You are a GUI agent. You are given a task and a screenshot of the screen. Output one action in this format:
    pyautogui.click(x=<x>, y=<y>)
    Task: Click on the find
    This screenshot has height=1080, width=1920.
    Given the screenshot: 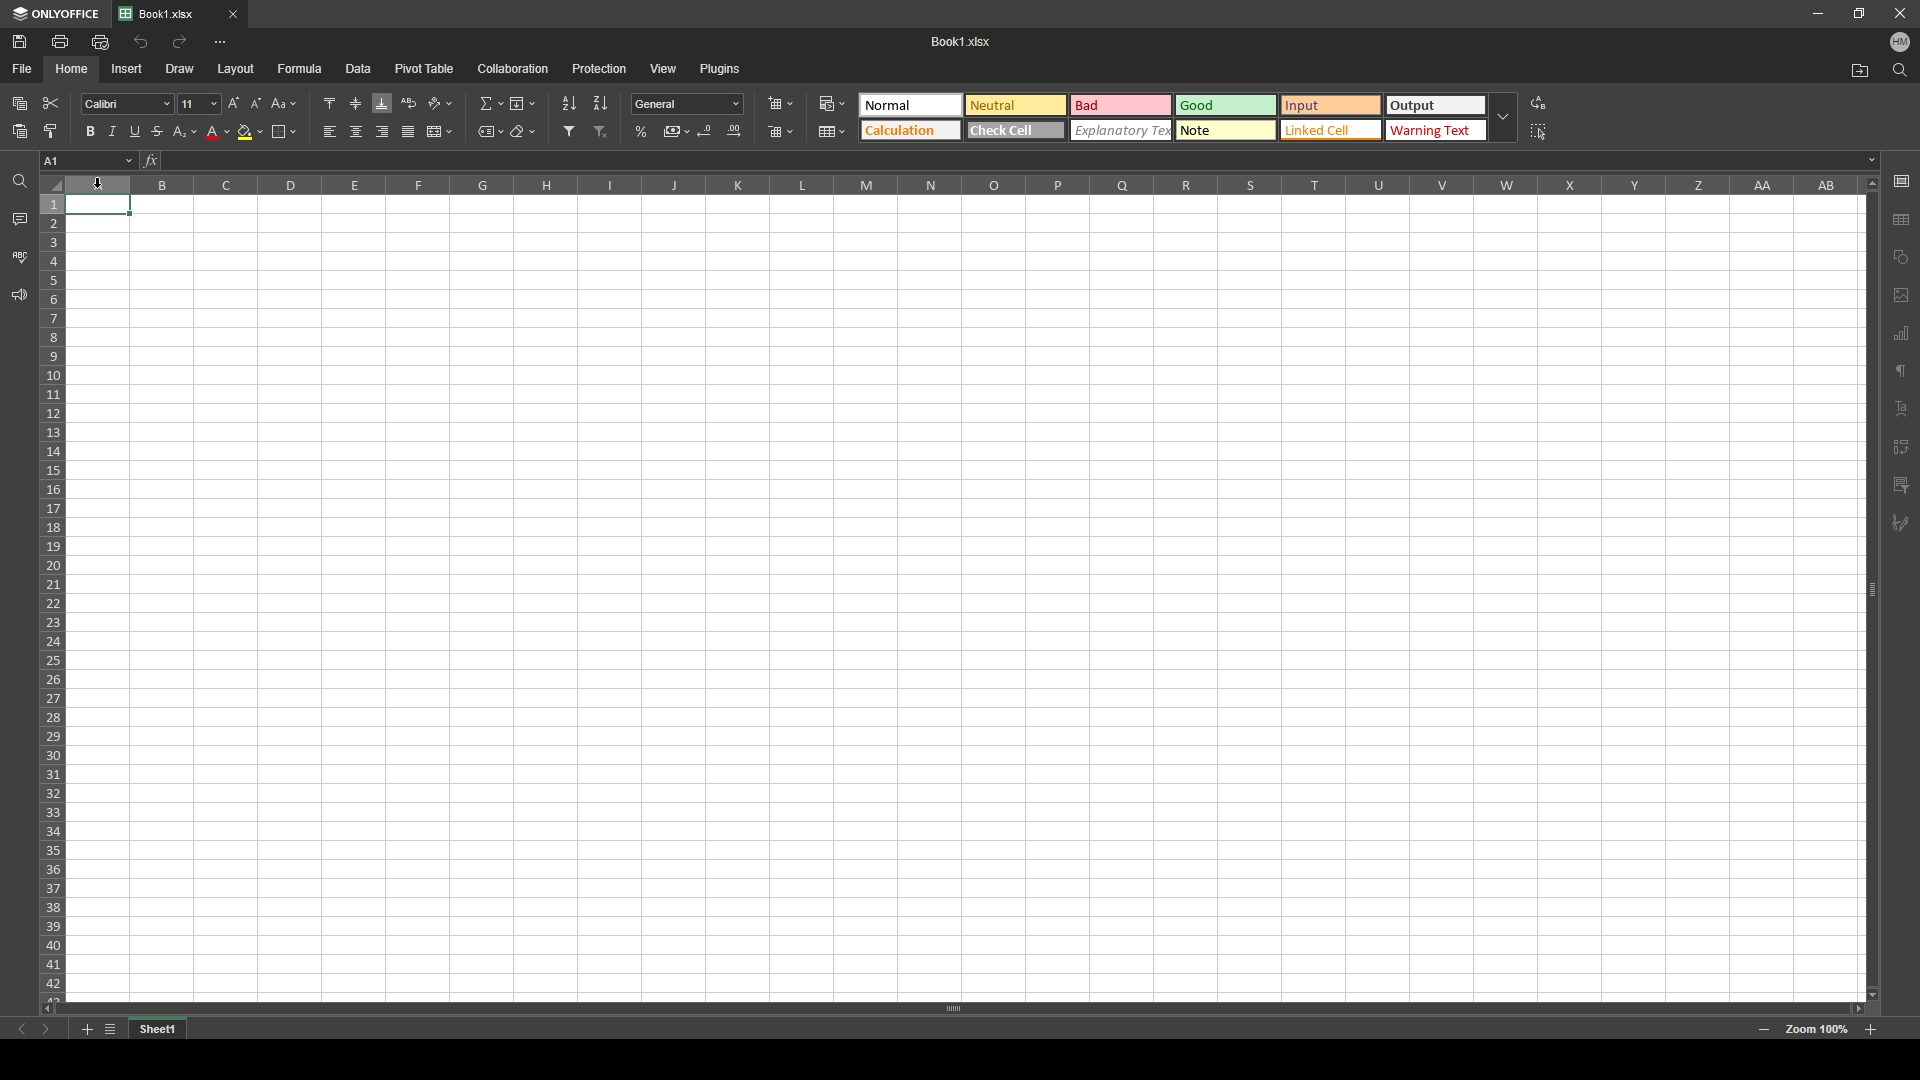 What is the action you would take?
    pyautogui.click(x=1900, y=71)
    